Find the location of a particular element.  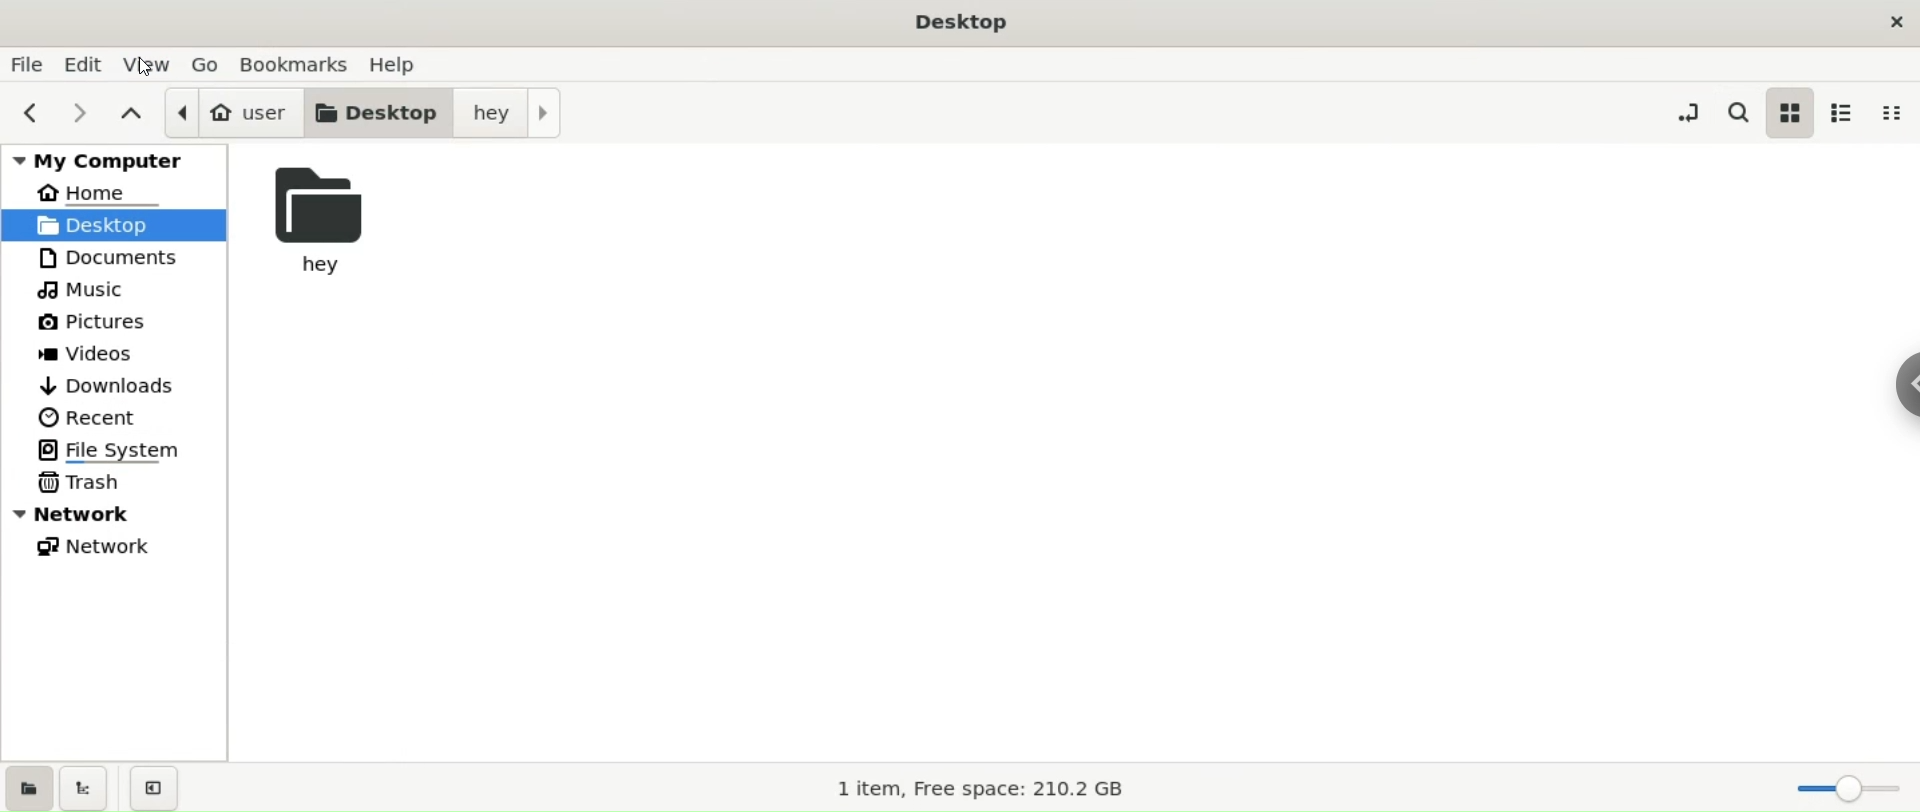

compact view is located at coordinates (1891, 113).